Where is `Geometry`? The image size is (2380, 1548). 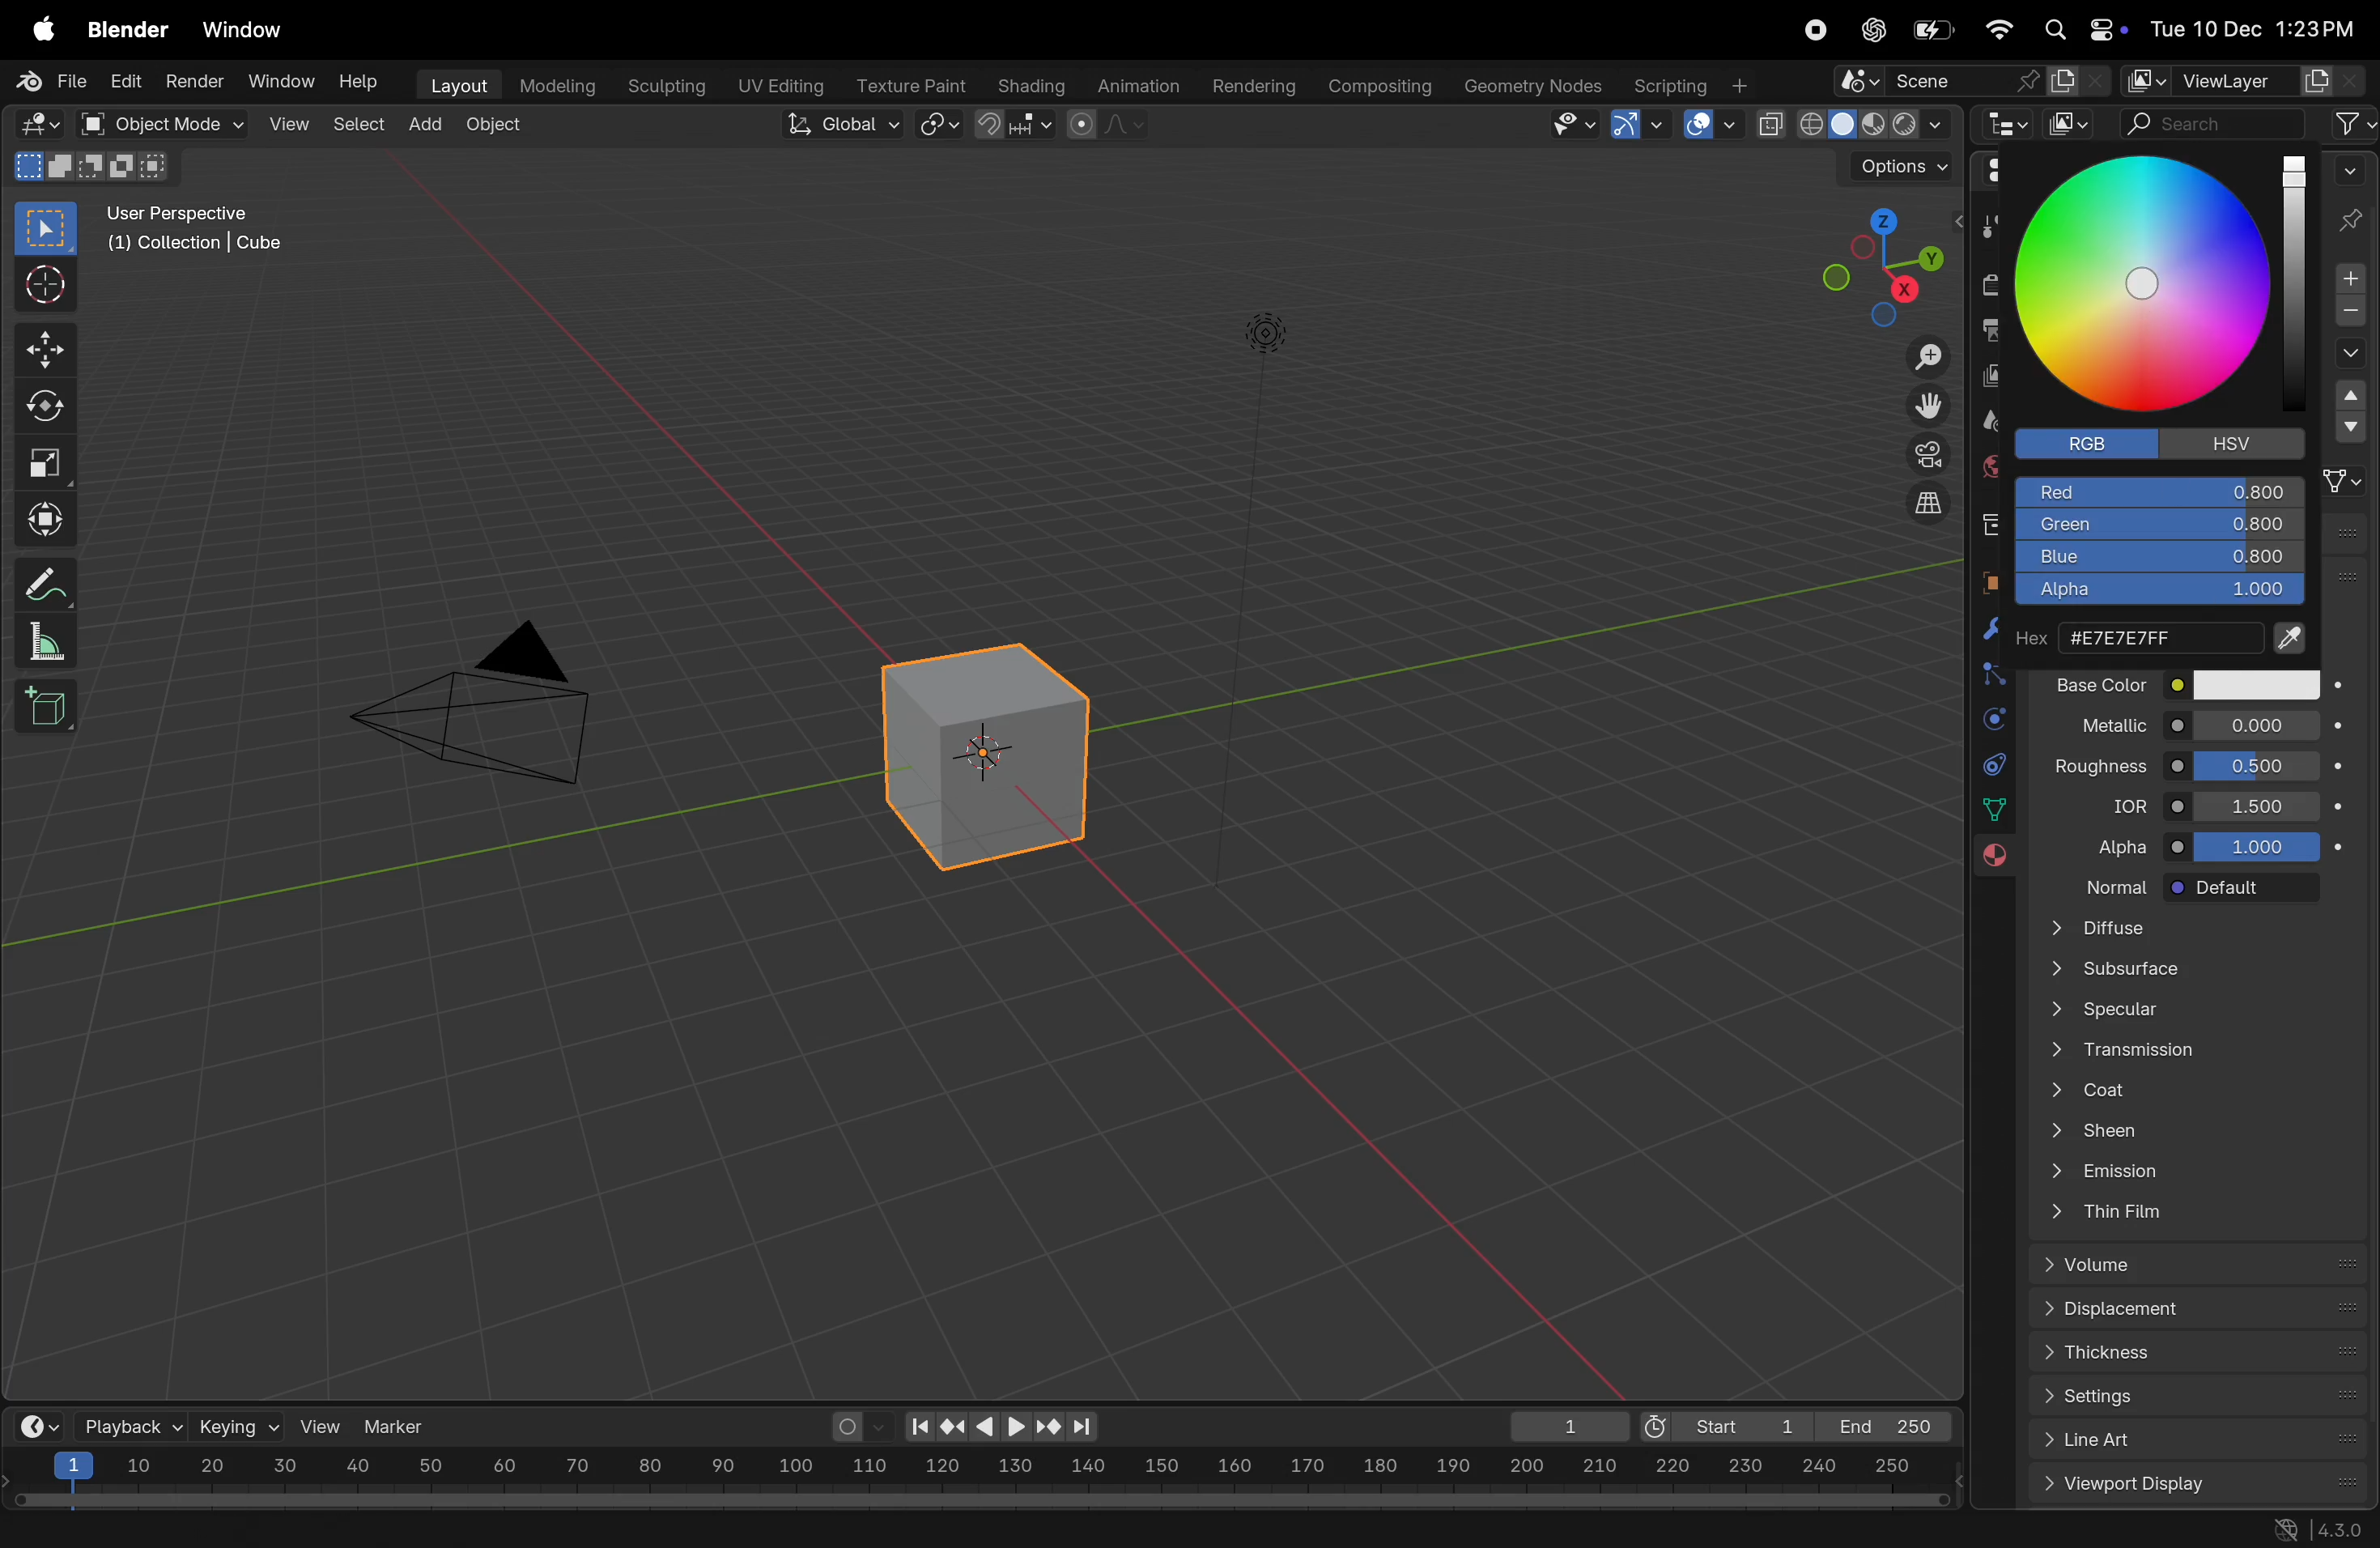 Geometry is located at coordinates (1536, 86).